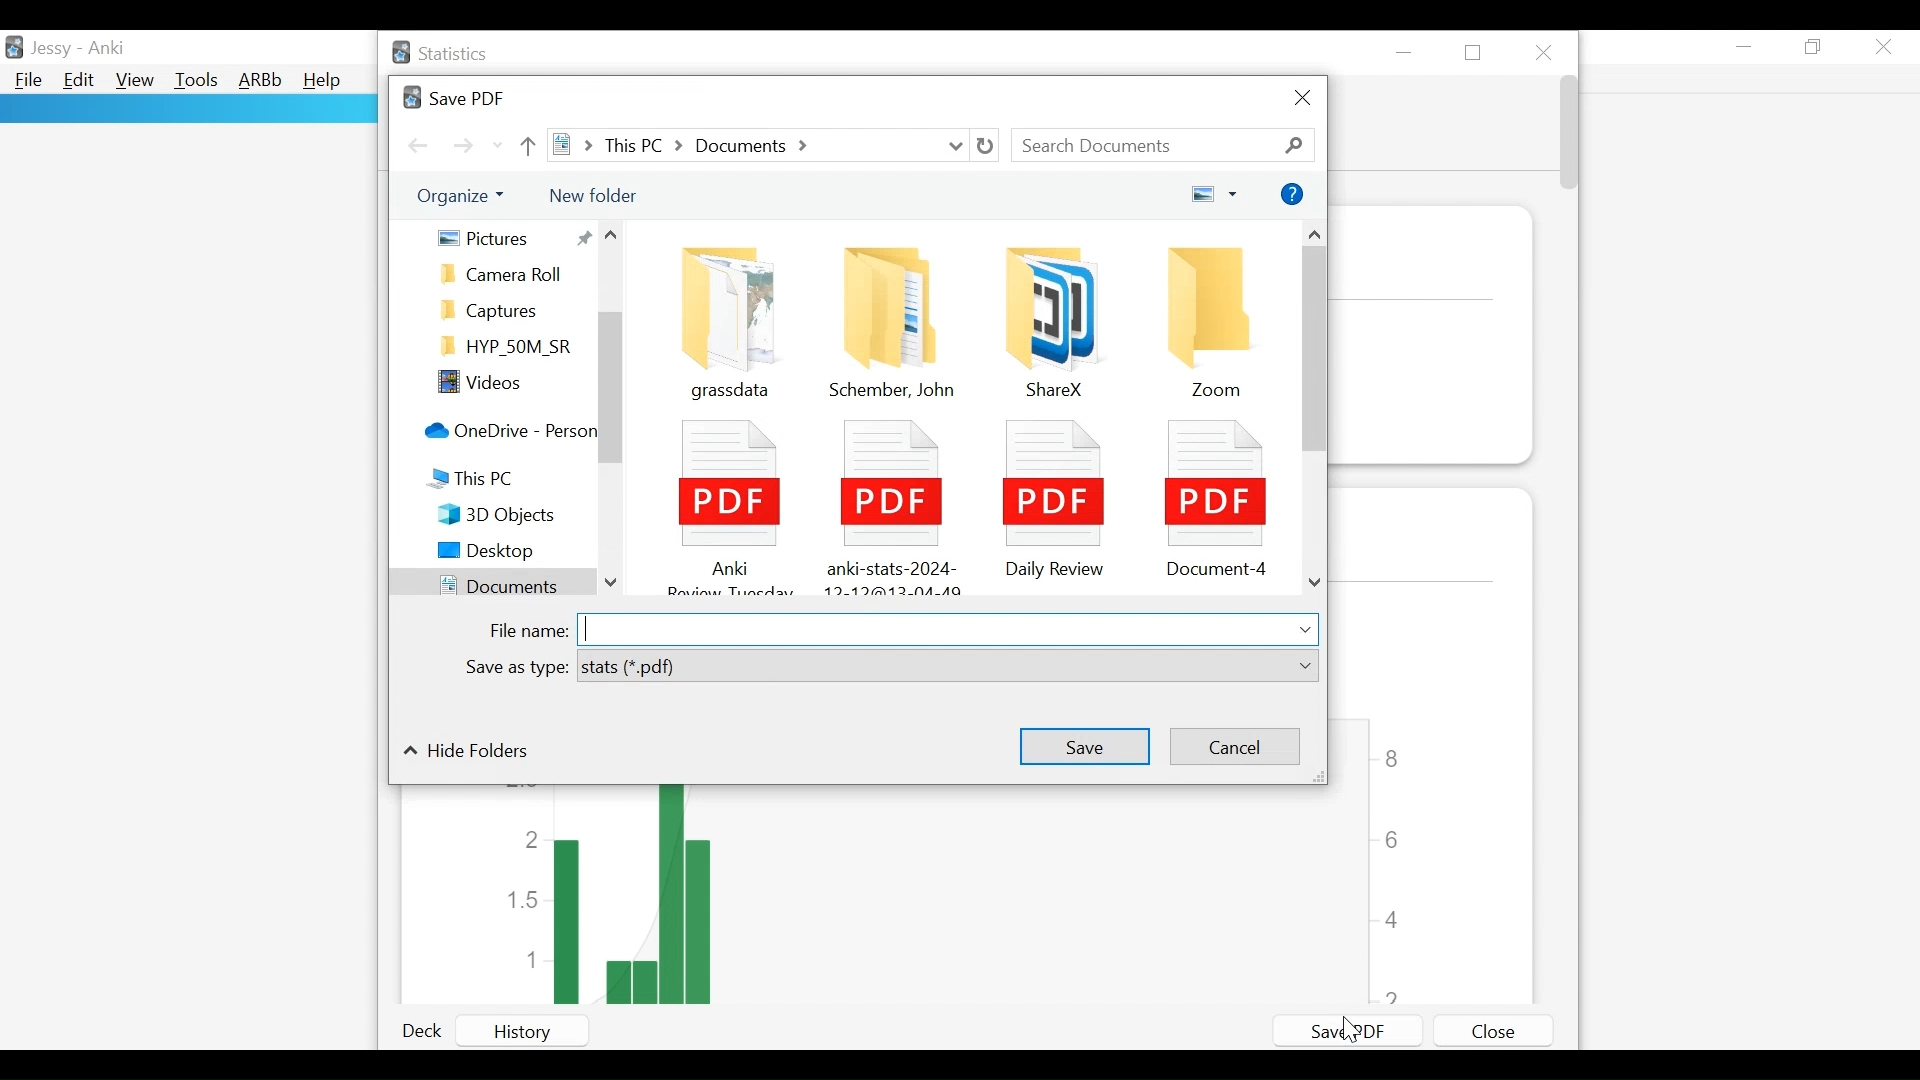 This screenshot has width=1920, height=1080. Describe the element at coordinates (508, 275) in the screenshot. I see `Folder` at that location.